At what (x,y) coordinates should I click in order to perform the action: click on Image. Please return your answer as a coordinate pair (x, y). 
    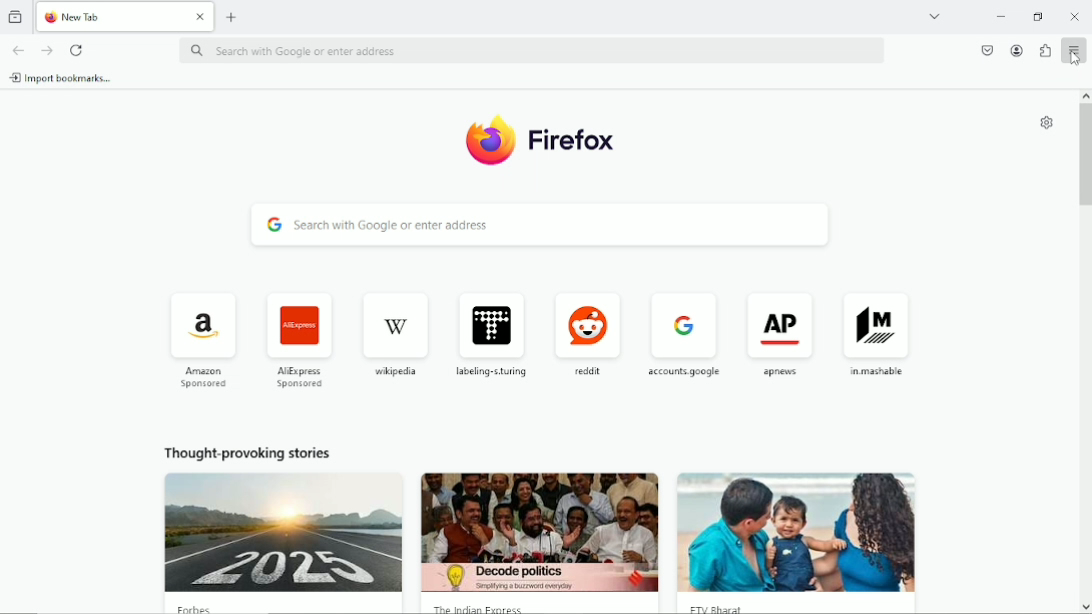
    Looking at the image, I should click on (544, 540).